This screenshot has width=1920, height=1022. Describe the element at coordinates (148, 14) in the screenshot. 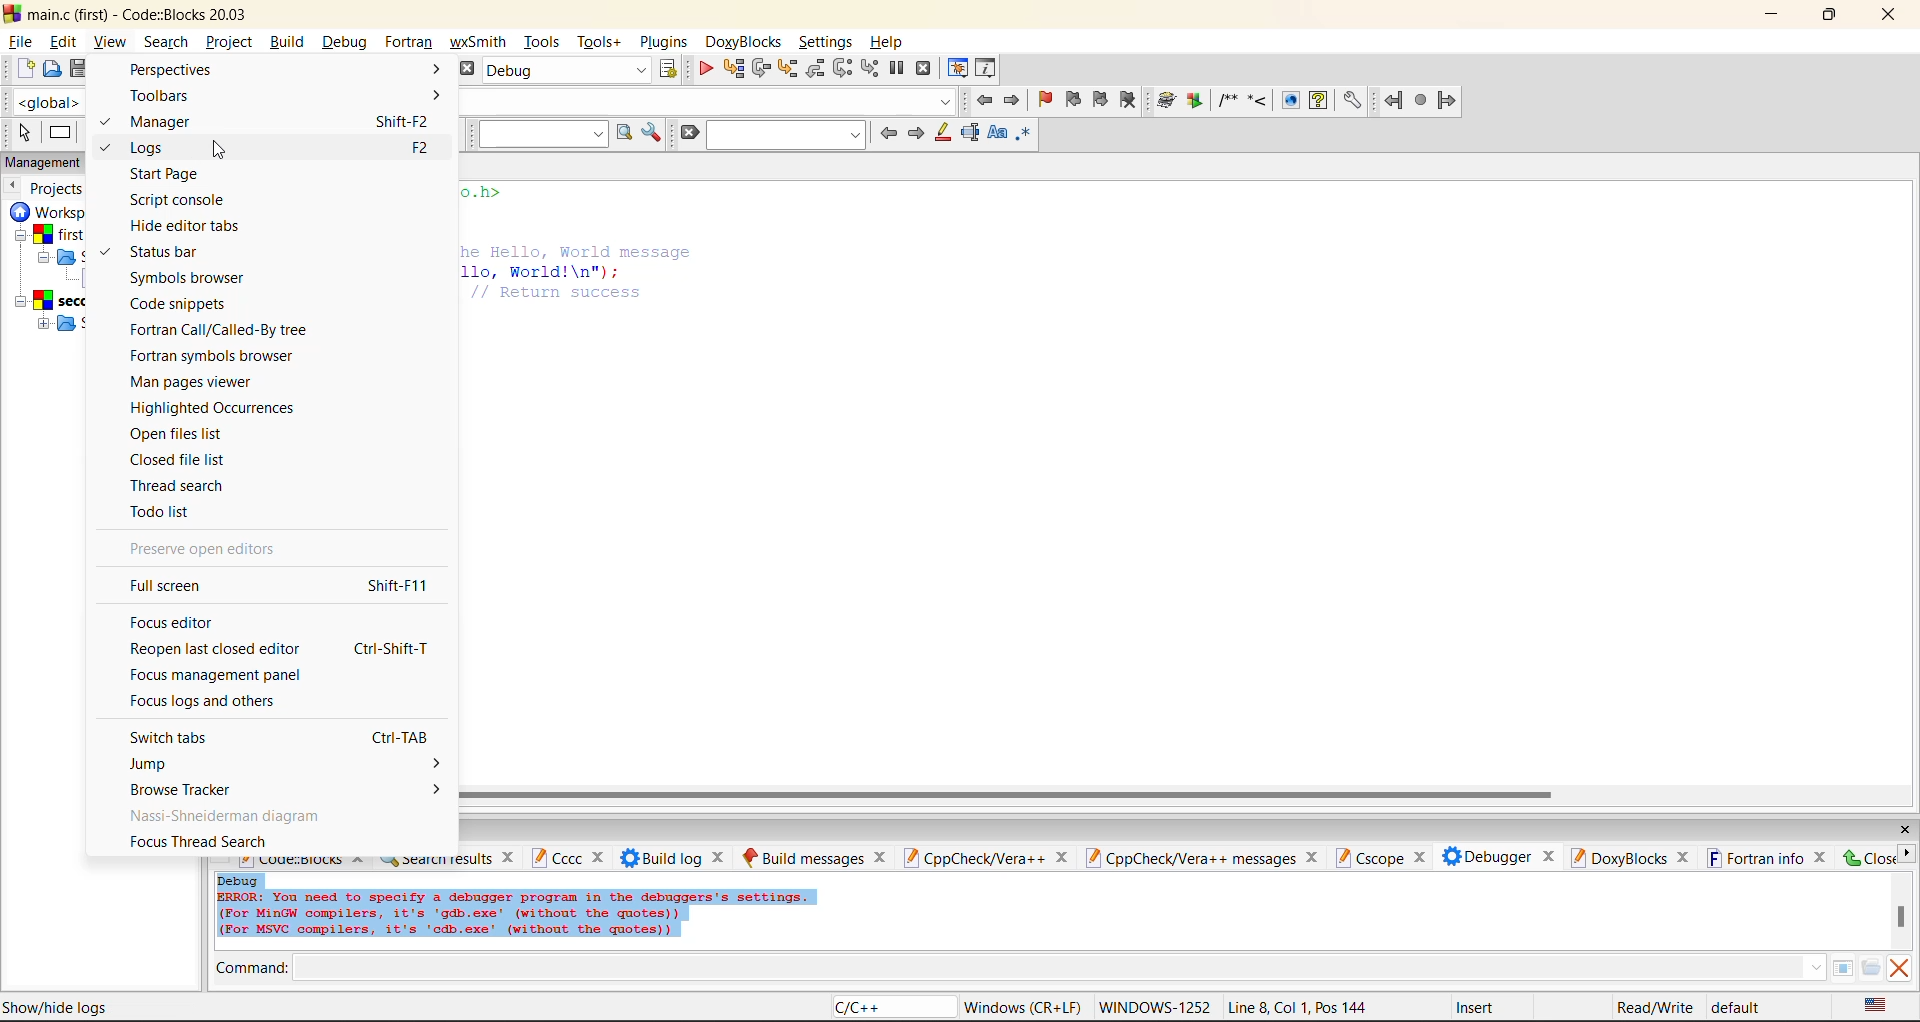

I see `app name and file name` at that location.